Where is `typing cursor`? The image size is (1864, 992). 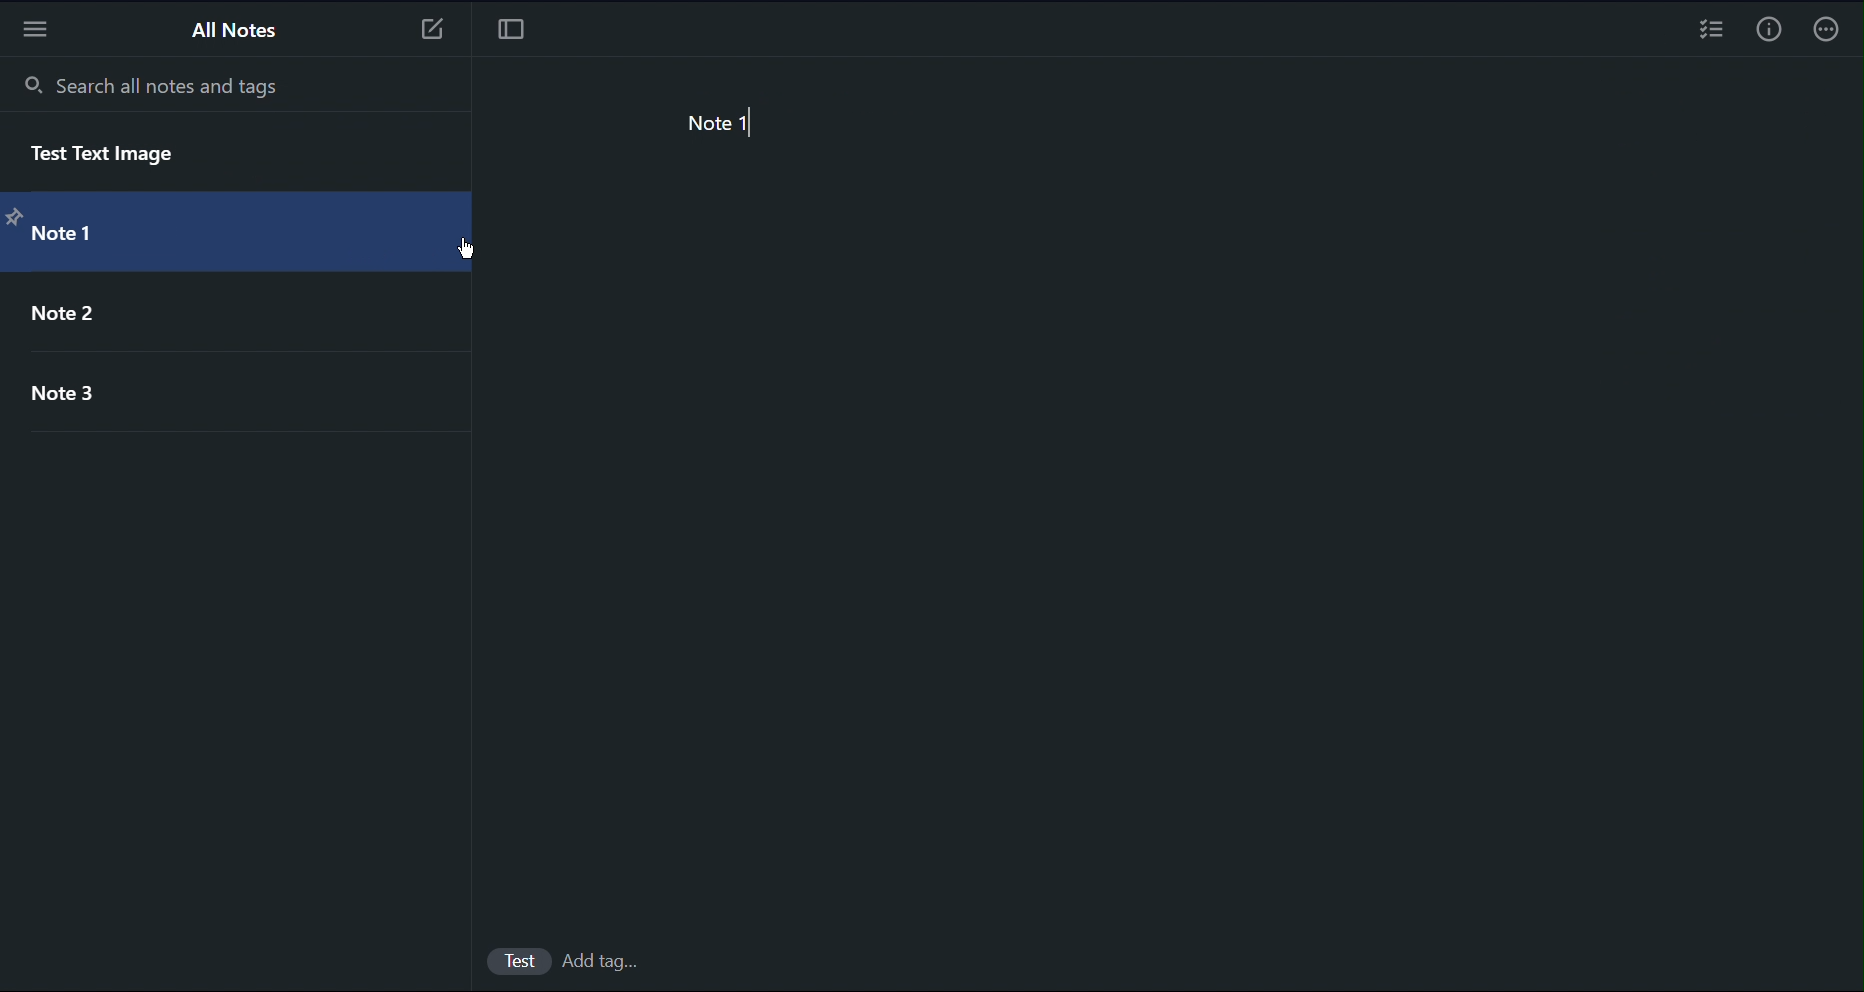 typing cursor is located at coordinates (756, 125).